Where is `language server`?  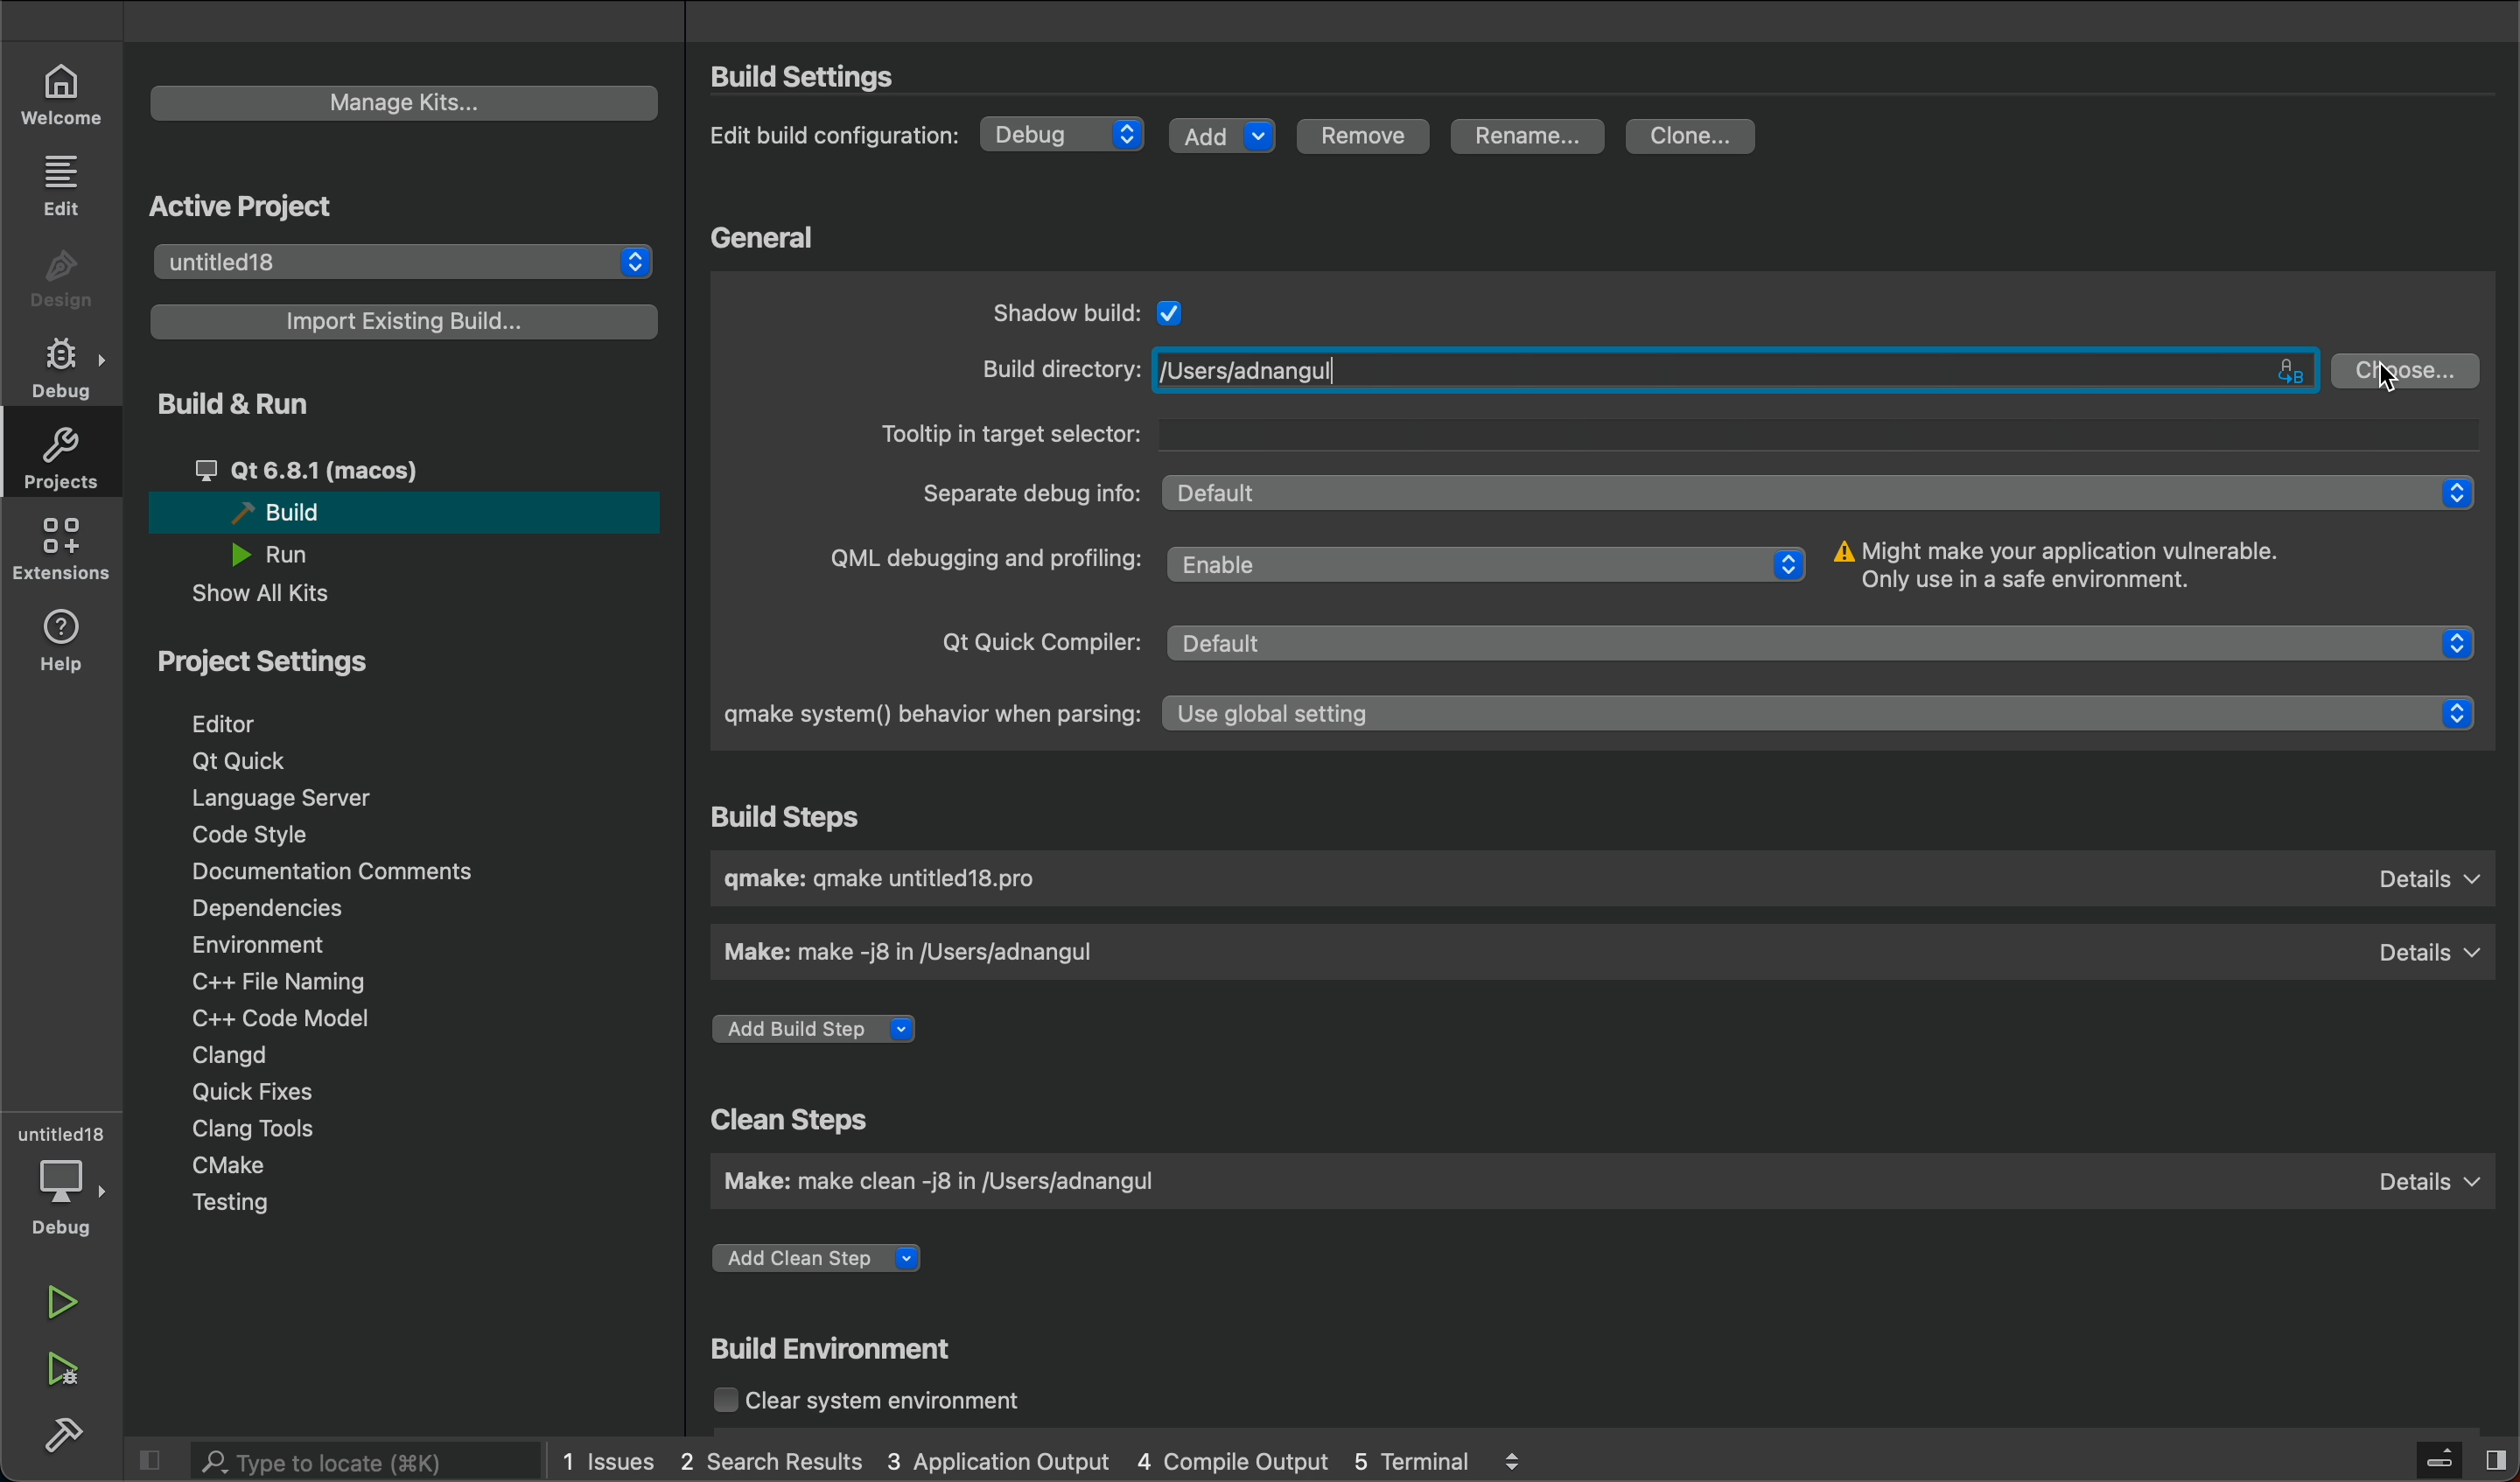 language server is located at coordinates (295, 801).